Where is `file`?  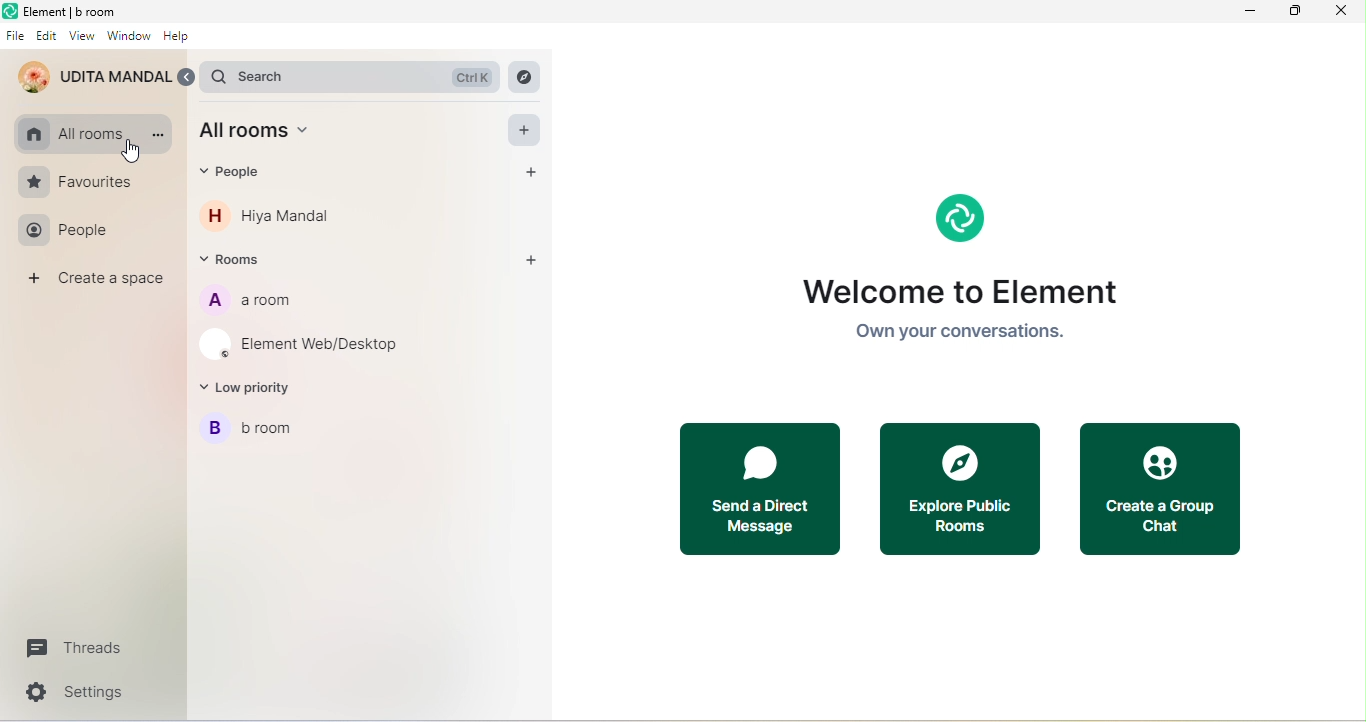 file is located at coordinates (15, 37).